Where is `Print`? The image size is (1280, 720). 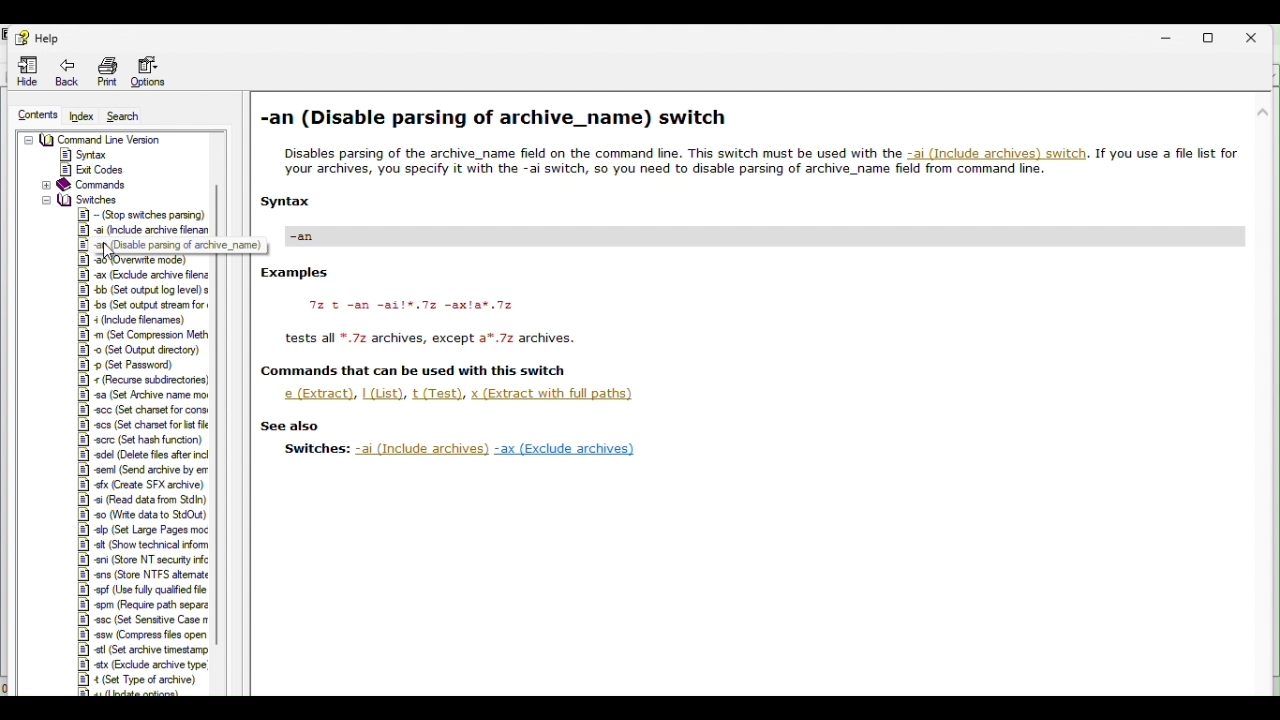
Print is located at coordinates (108, 73).